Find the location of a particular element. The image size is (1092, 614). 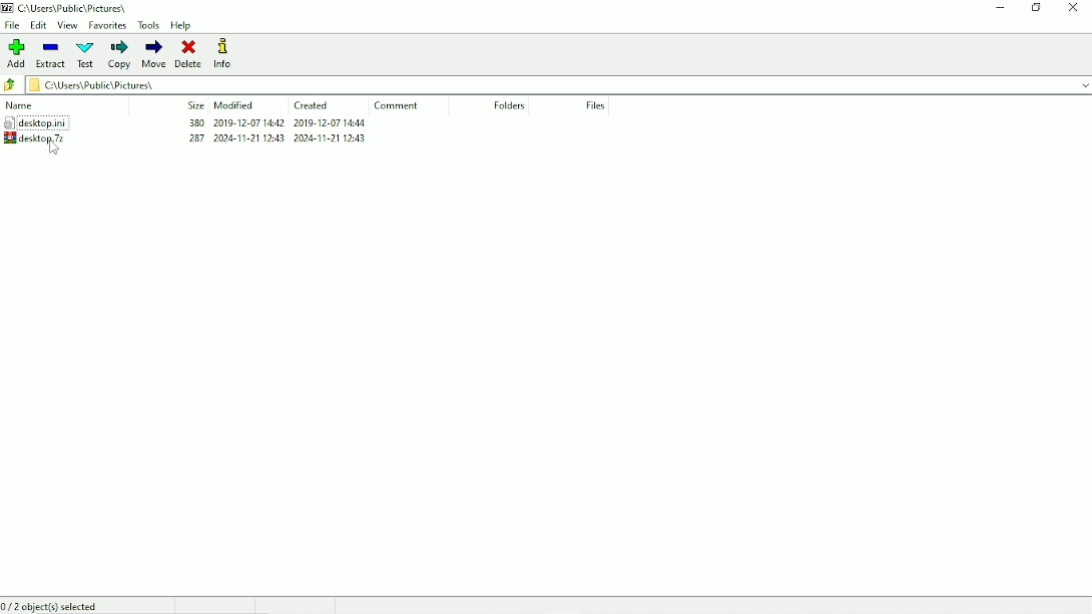

Tools is located at coordinates (149, 25).